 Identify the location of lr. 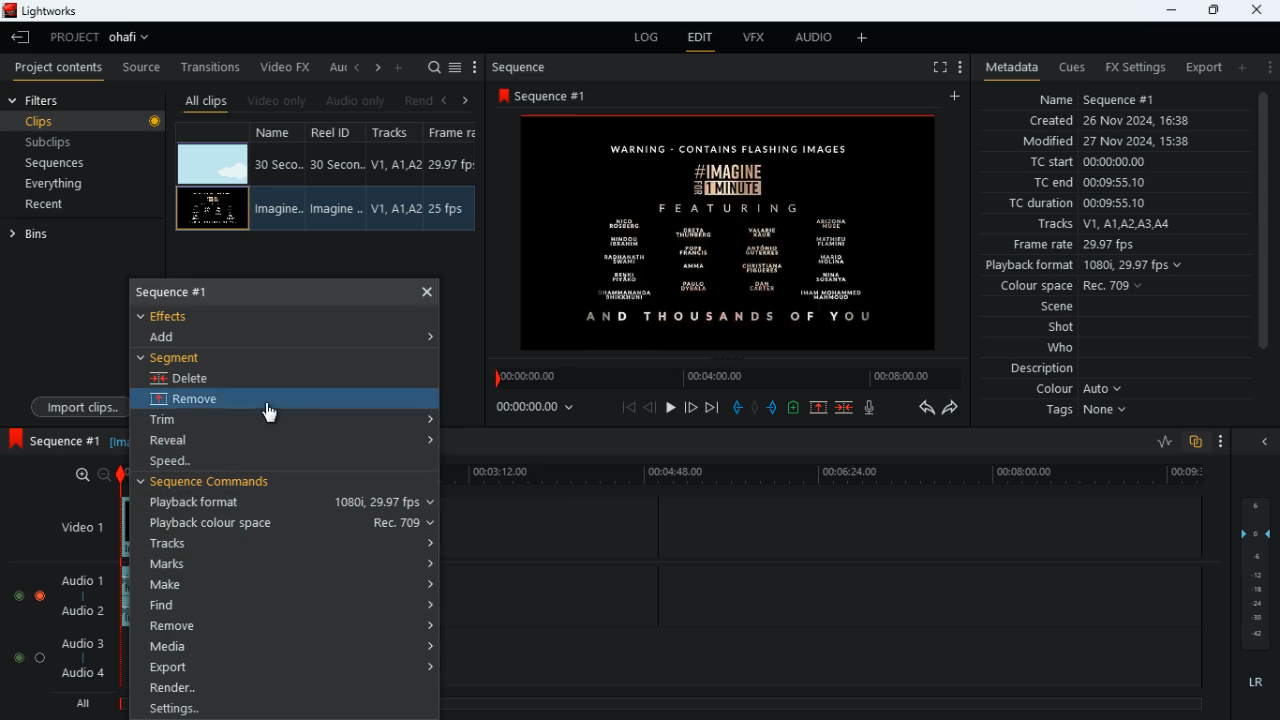
(1256, 683).